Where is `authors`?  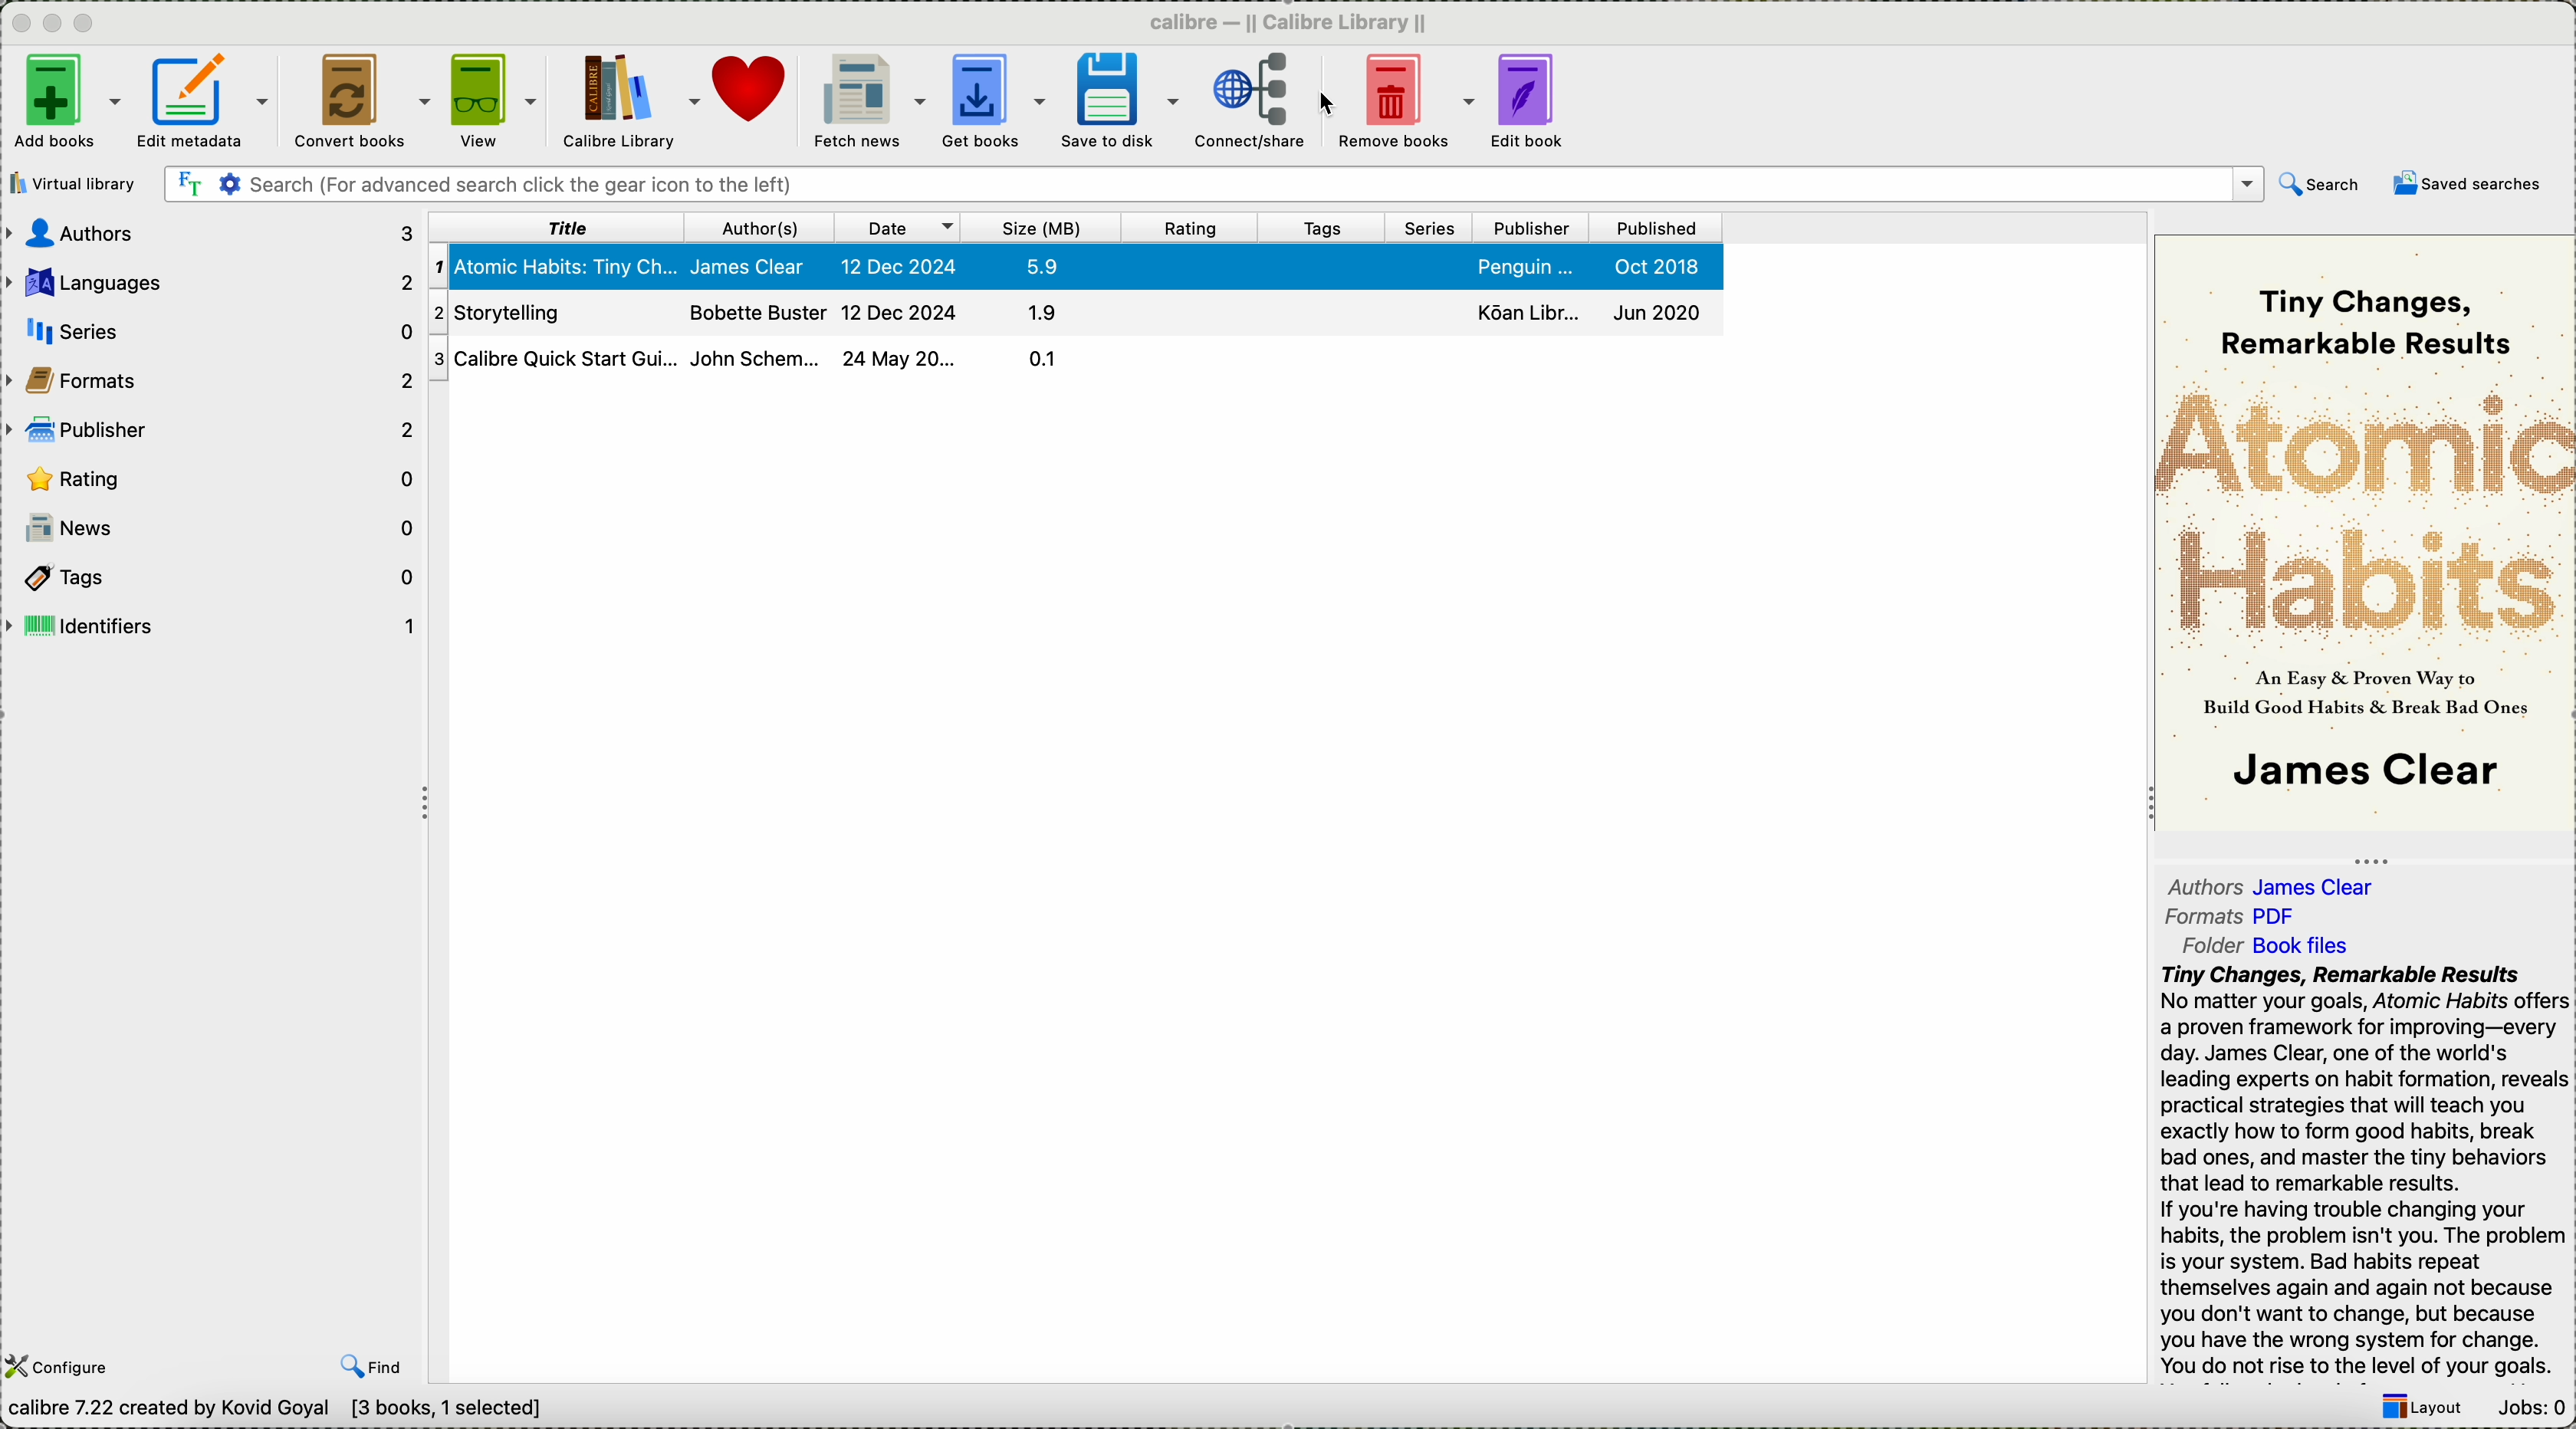
authors is located at coordinates (2276, 881).